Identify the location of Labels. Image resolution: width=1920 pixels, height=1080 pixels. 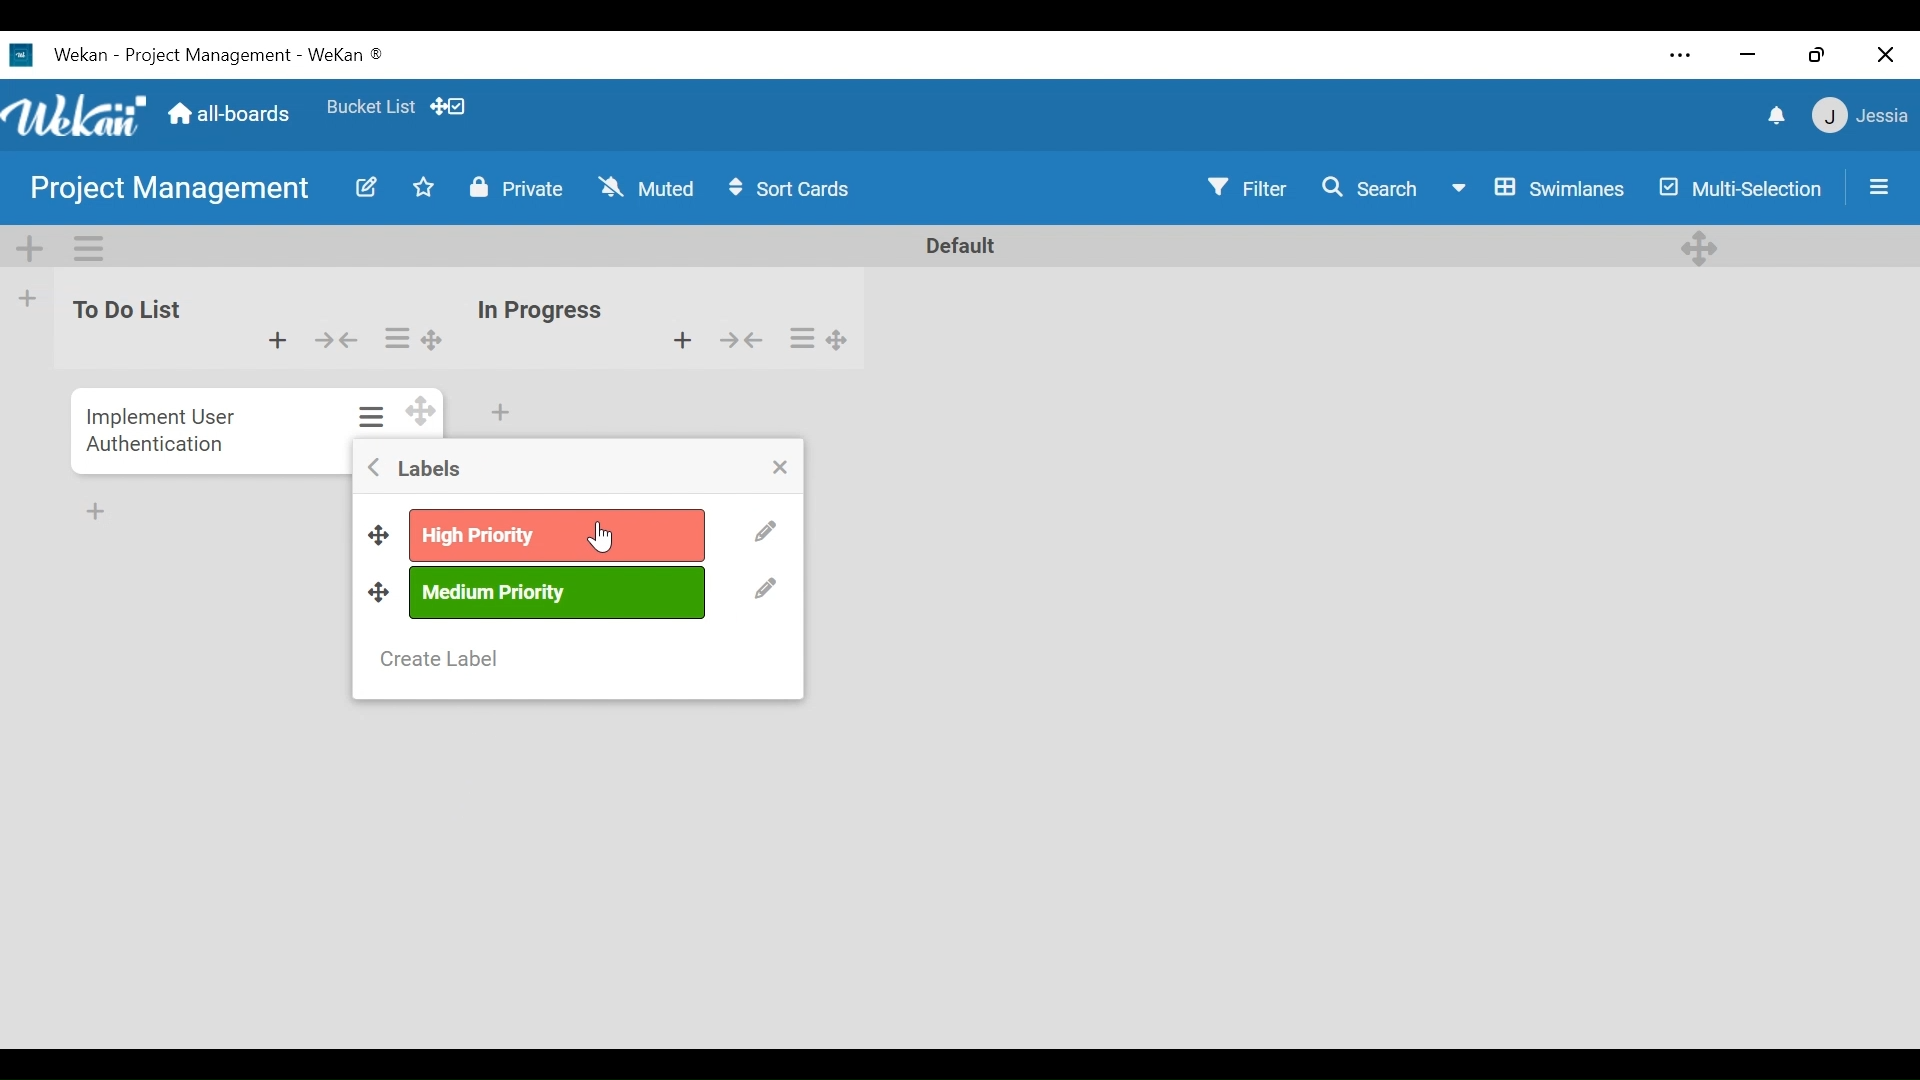
(427, 470).